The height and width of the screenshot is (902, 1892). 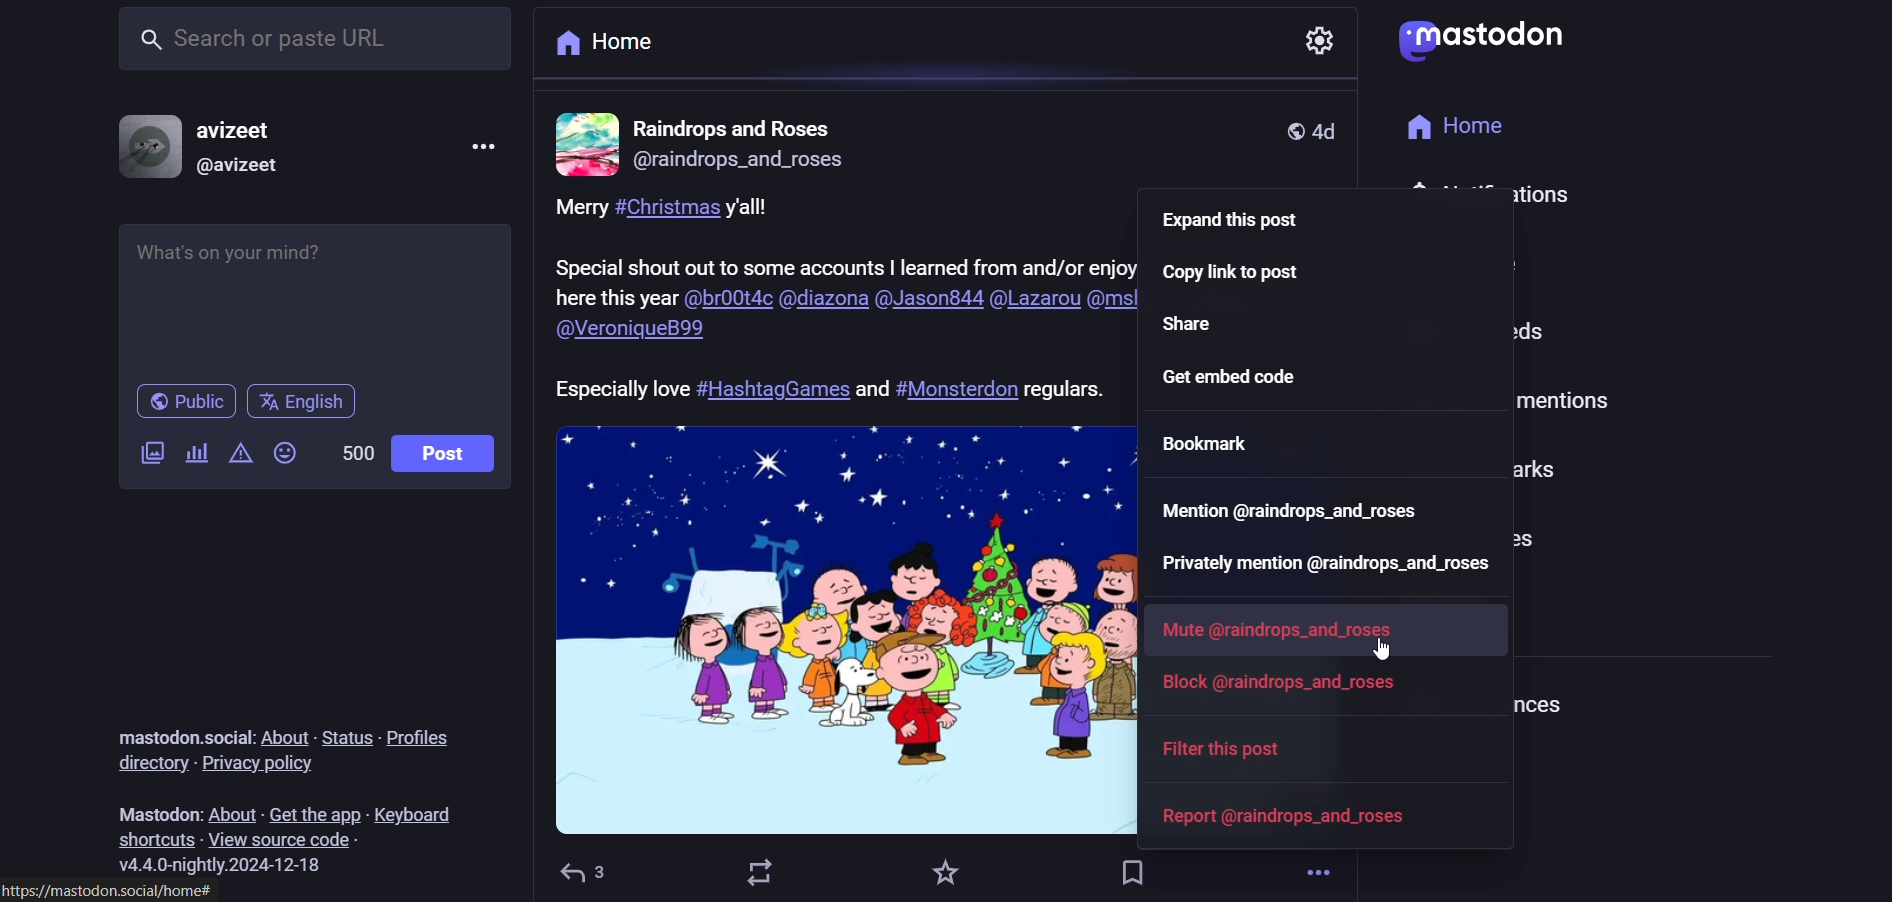 I want to click on bookmark, so click(x=1210, y=444).